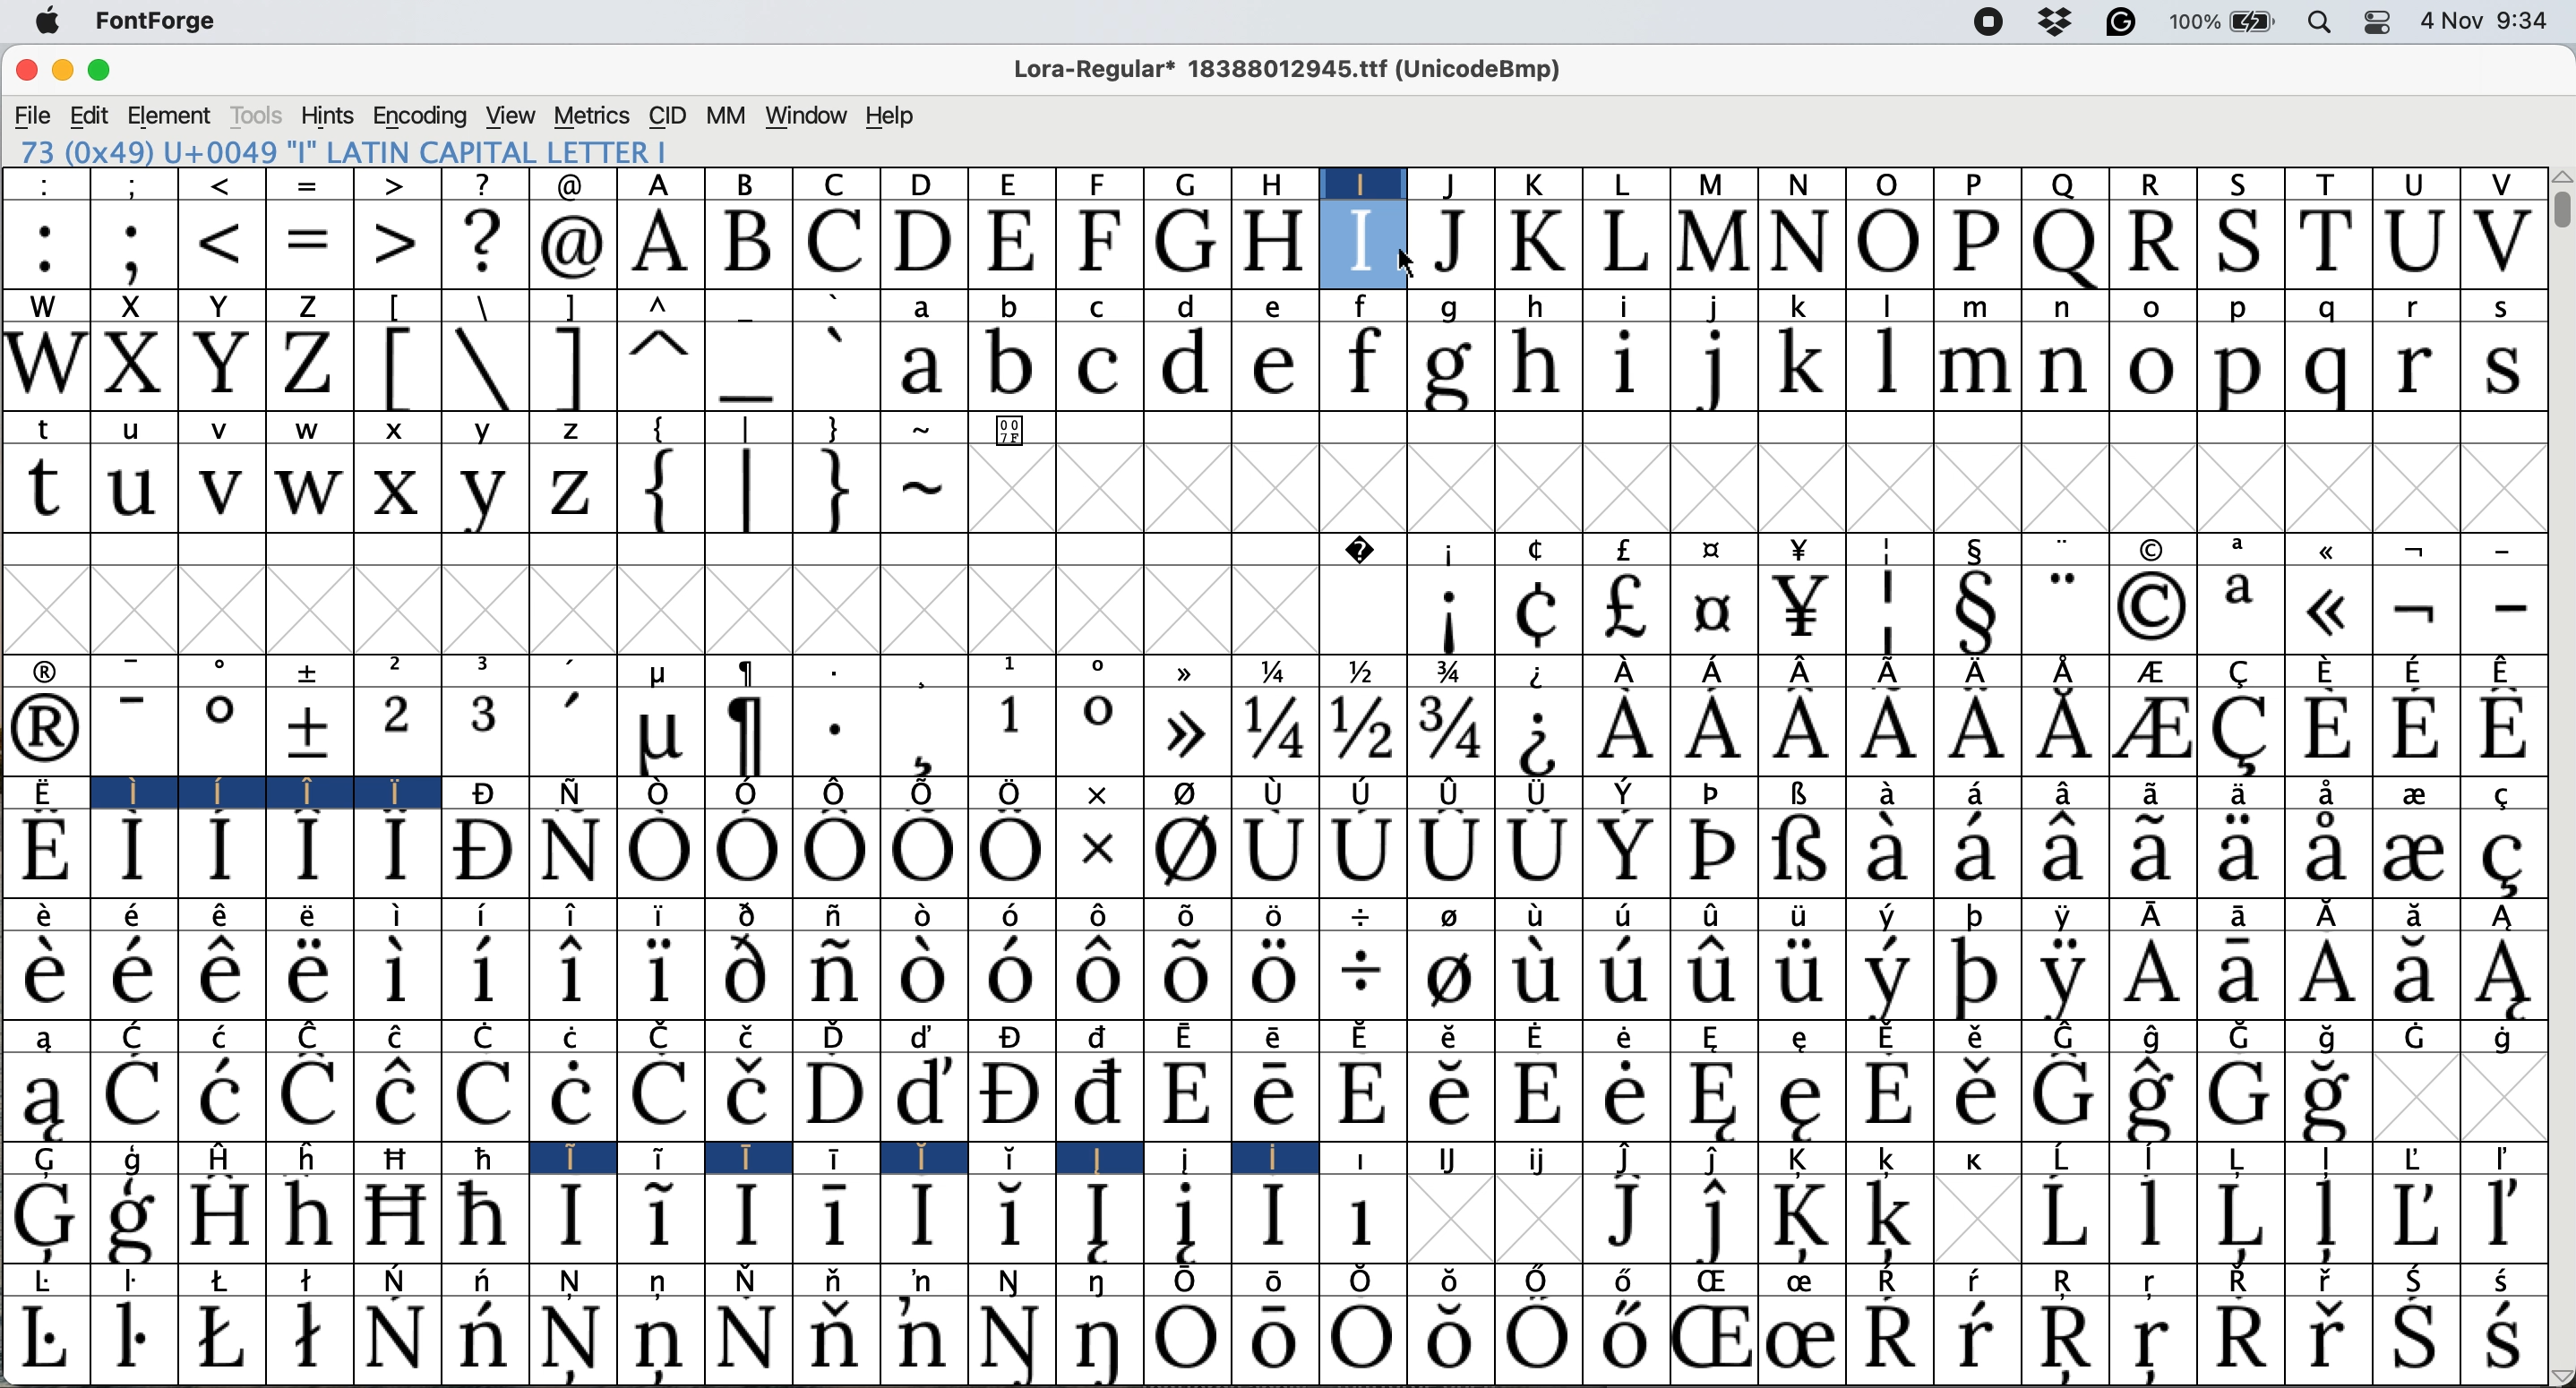 The height and width of the screenshot is (1388, 2576). I want to click on symbol, so click(1801, 550).